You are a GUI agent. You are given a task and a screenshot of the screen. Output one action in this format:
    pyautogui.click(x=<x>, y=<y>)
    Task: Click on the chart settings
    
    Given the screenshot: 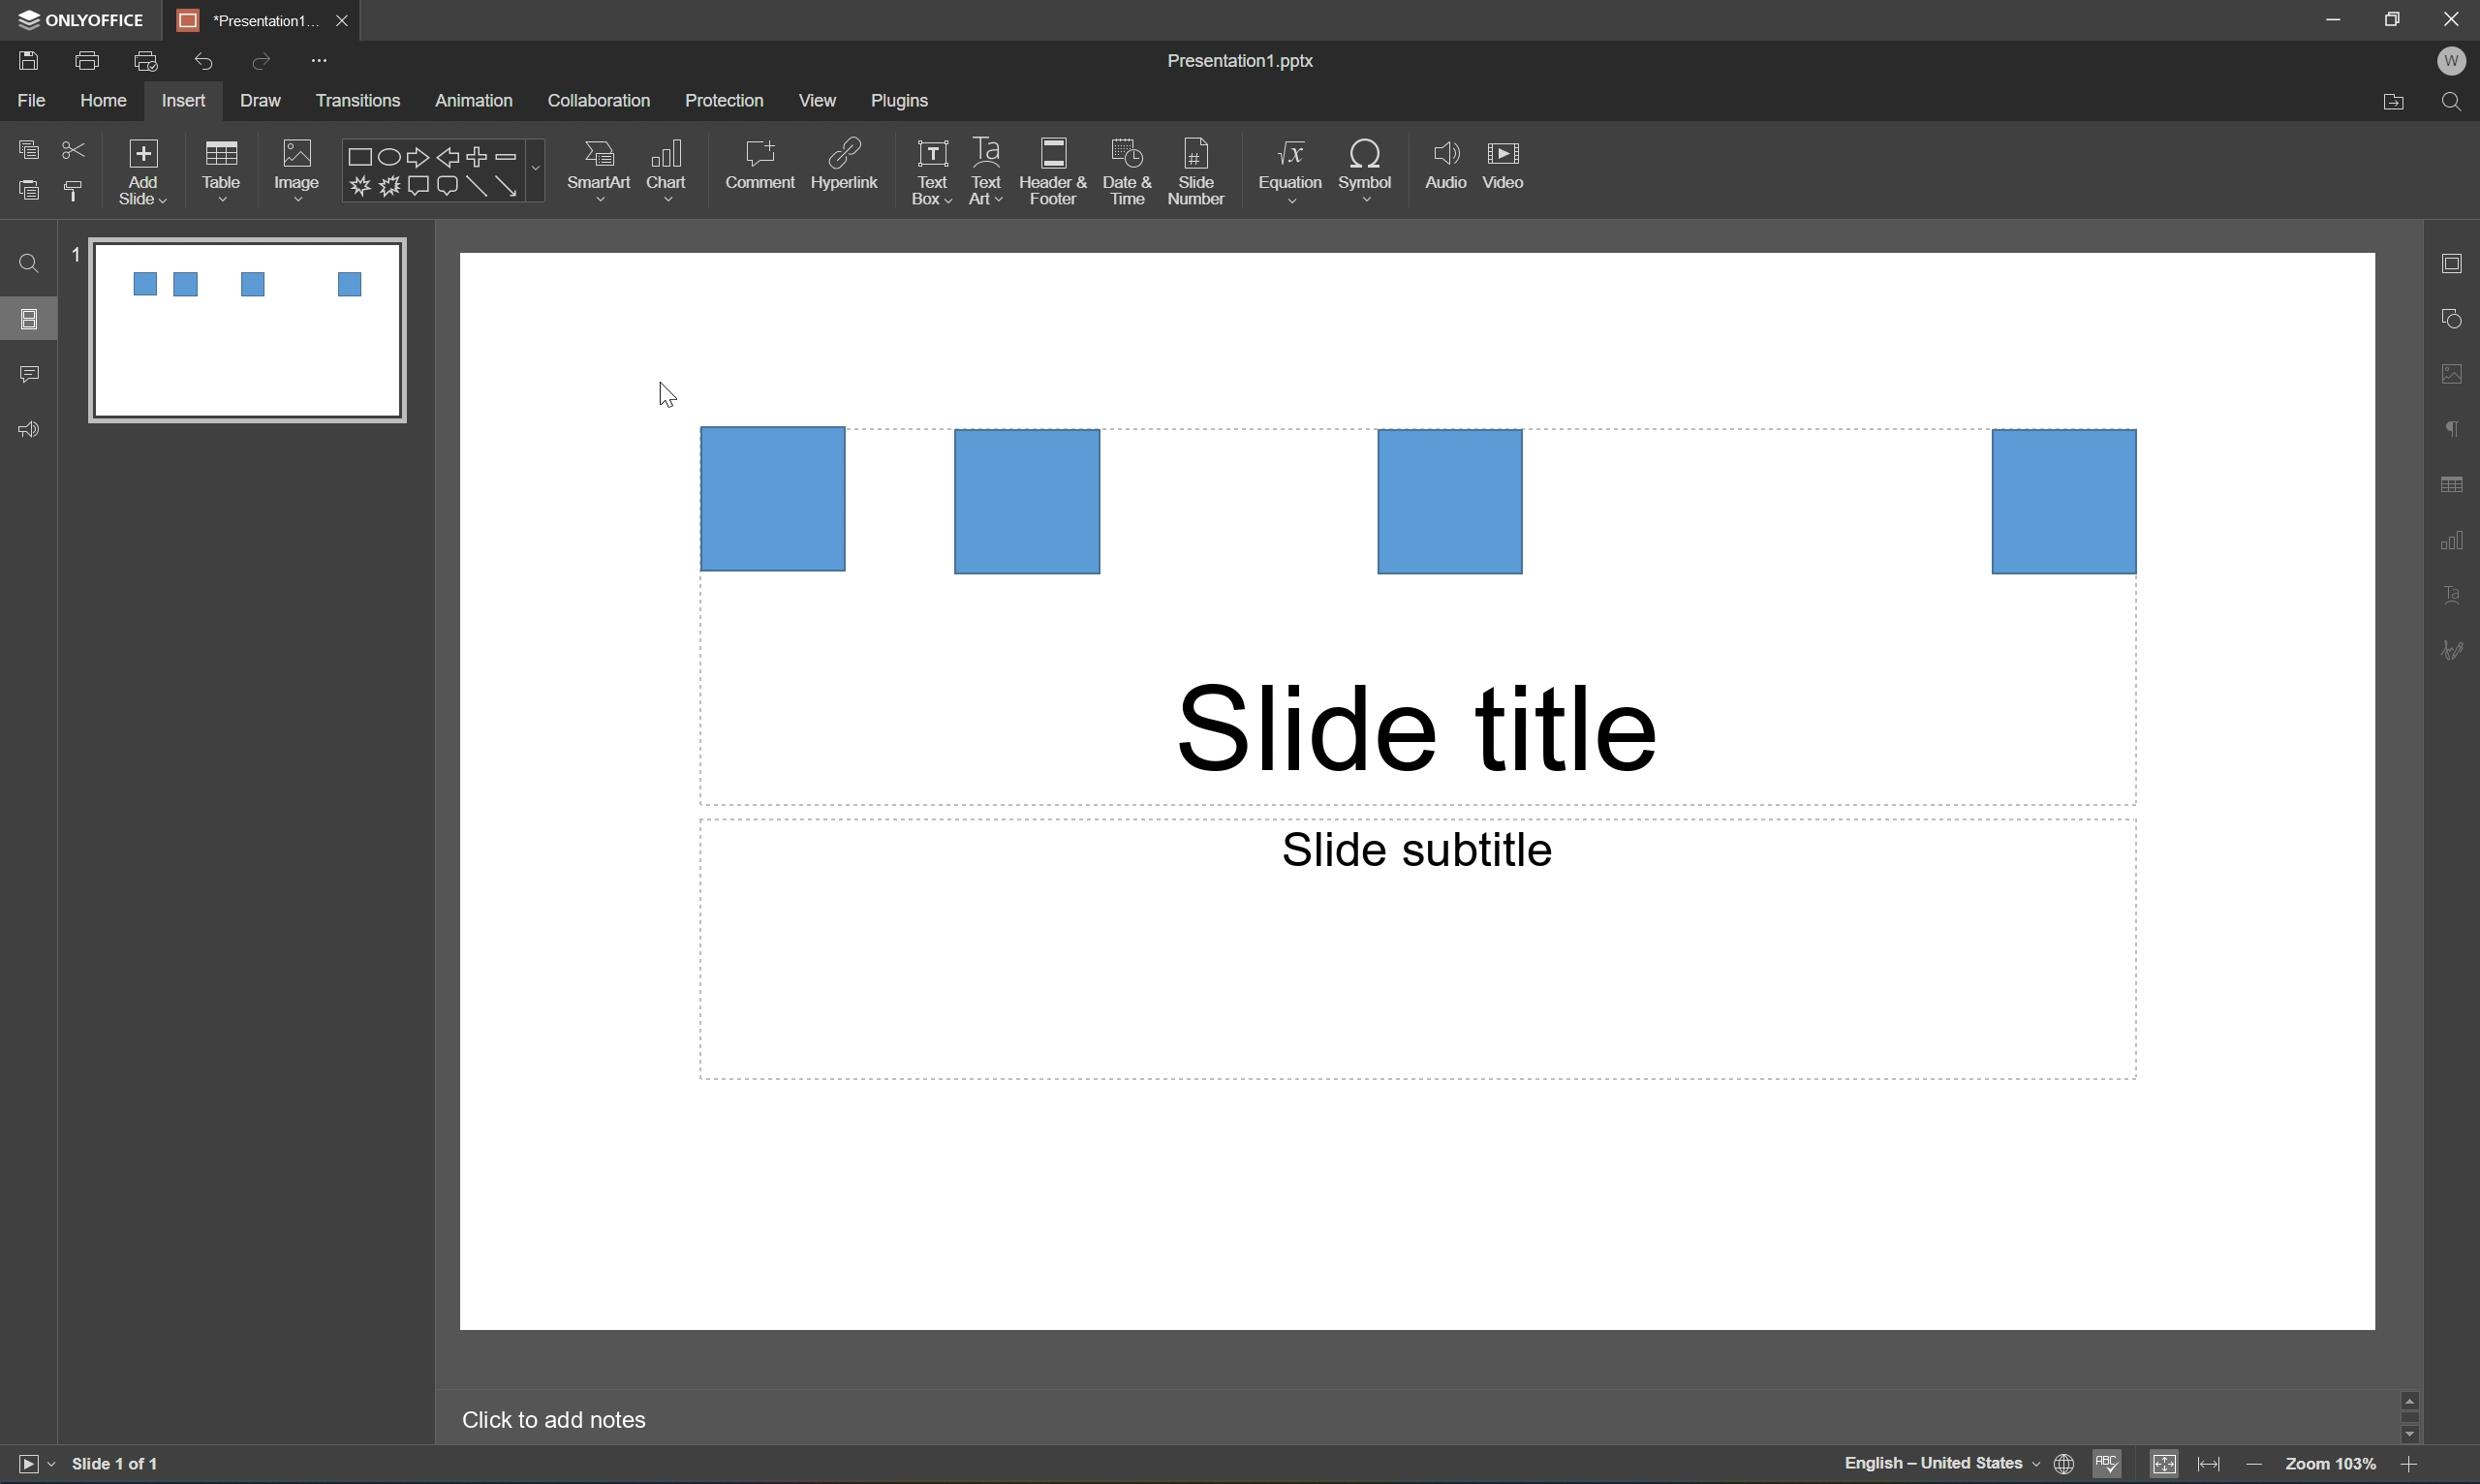 What is the action you would take?
    pyautogui.click(x=2461, y=537)
    